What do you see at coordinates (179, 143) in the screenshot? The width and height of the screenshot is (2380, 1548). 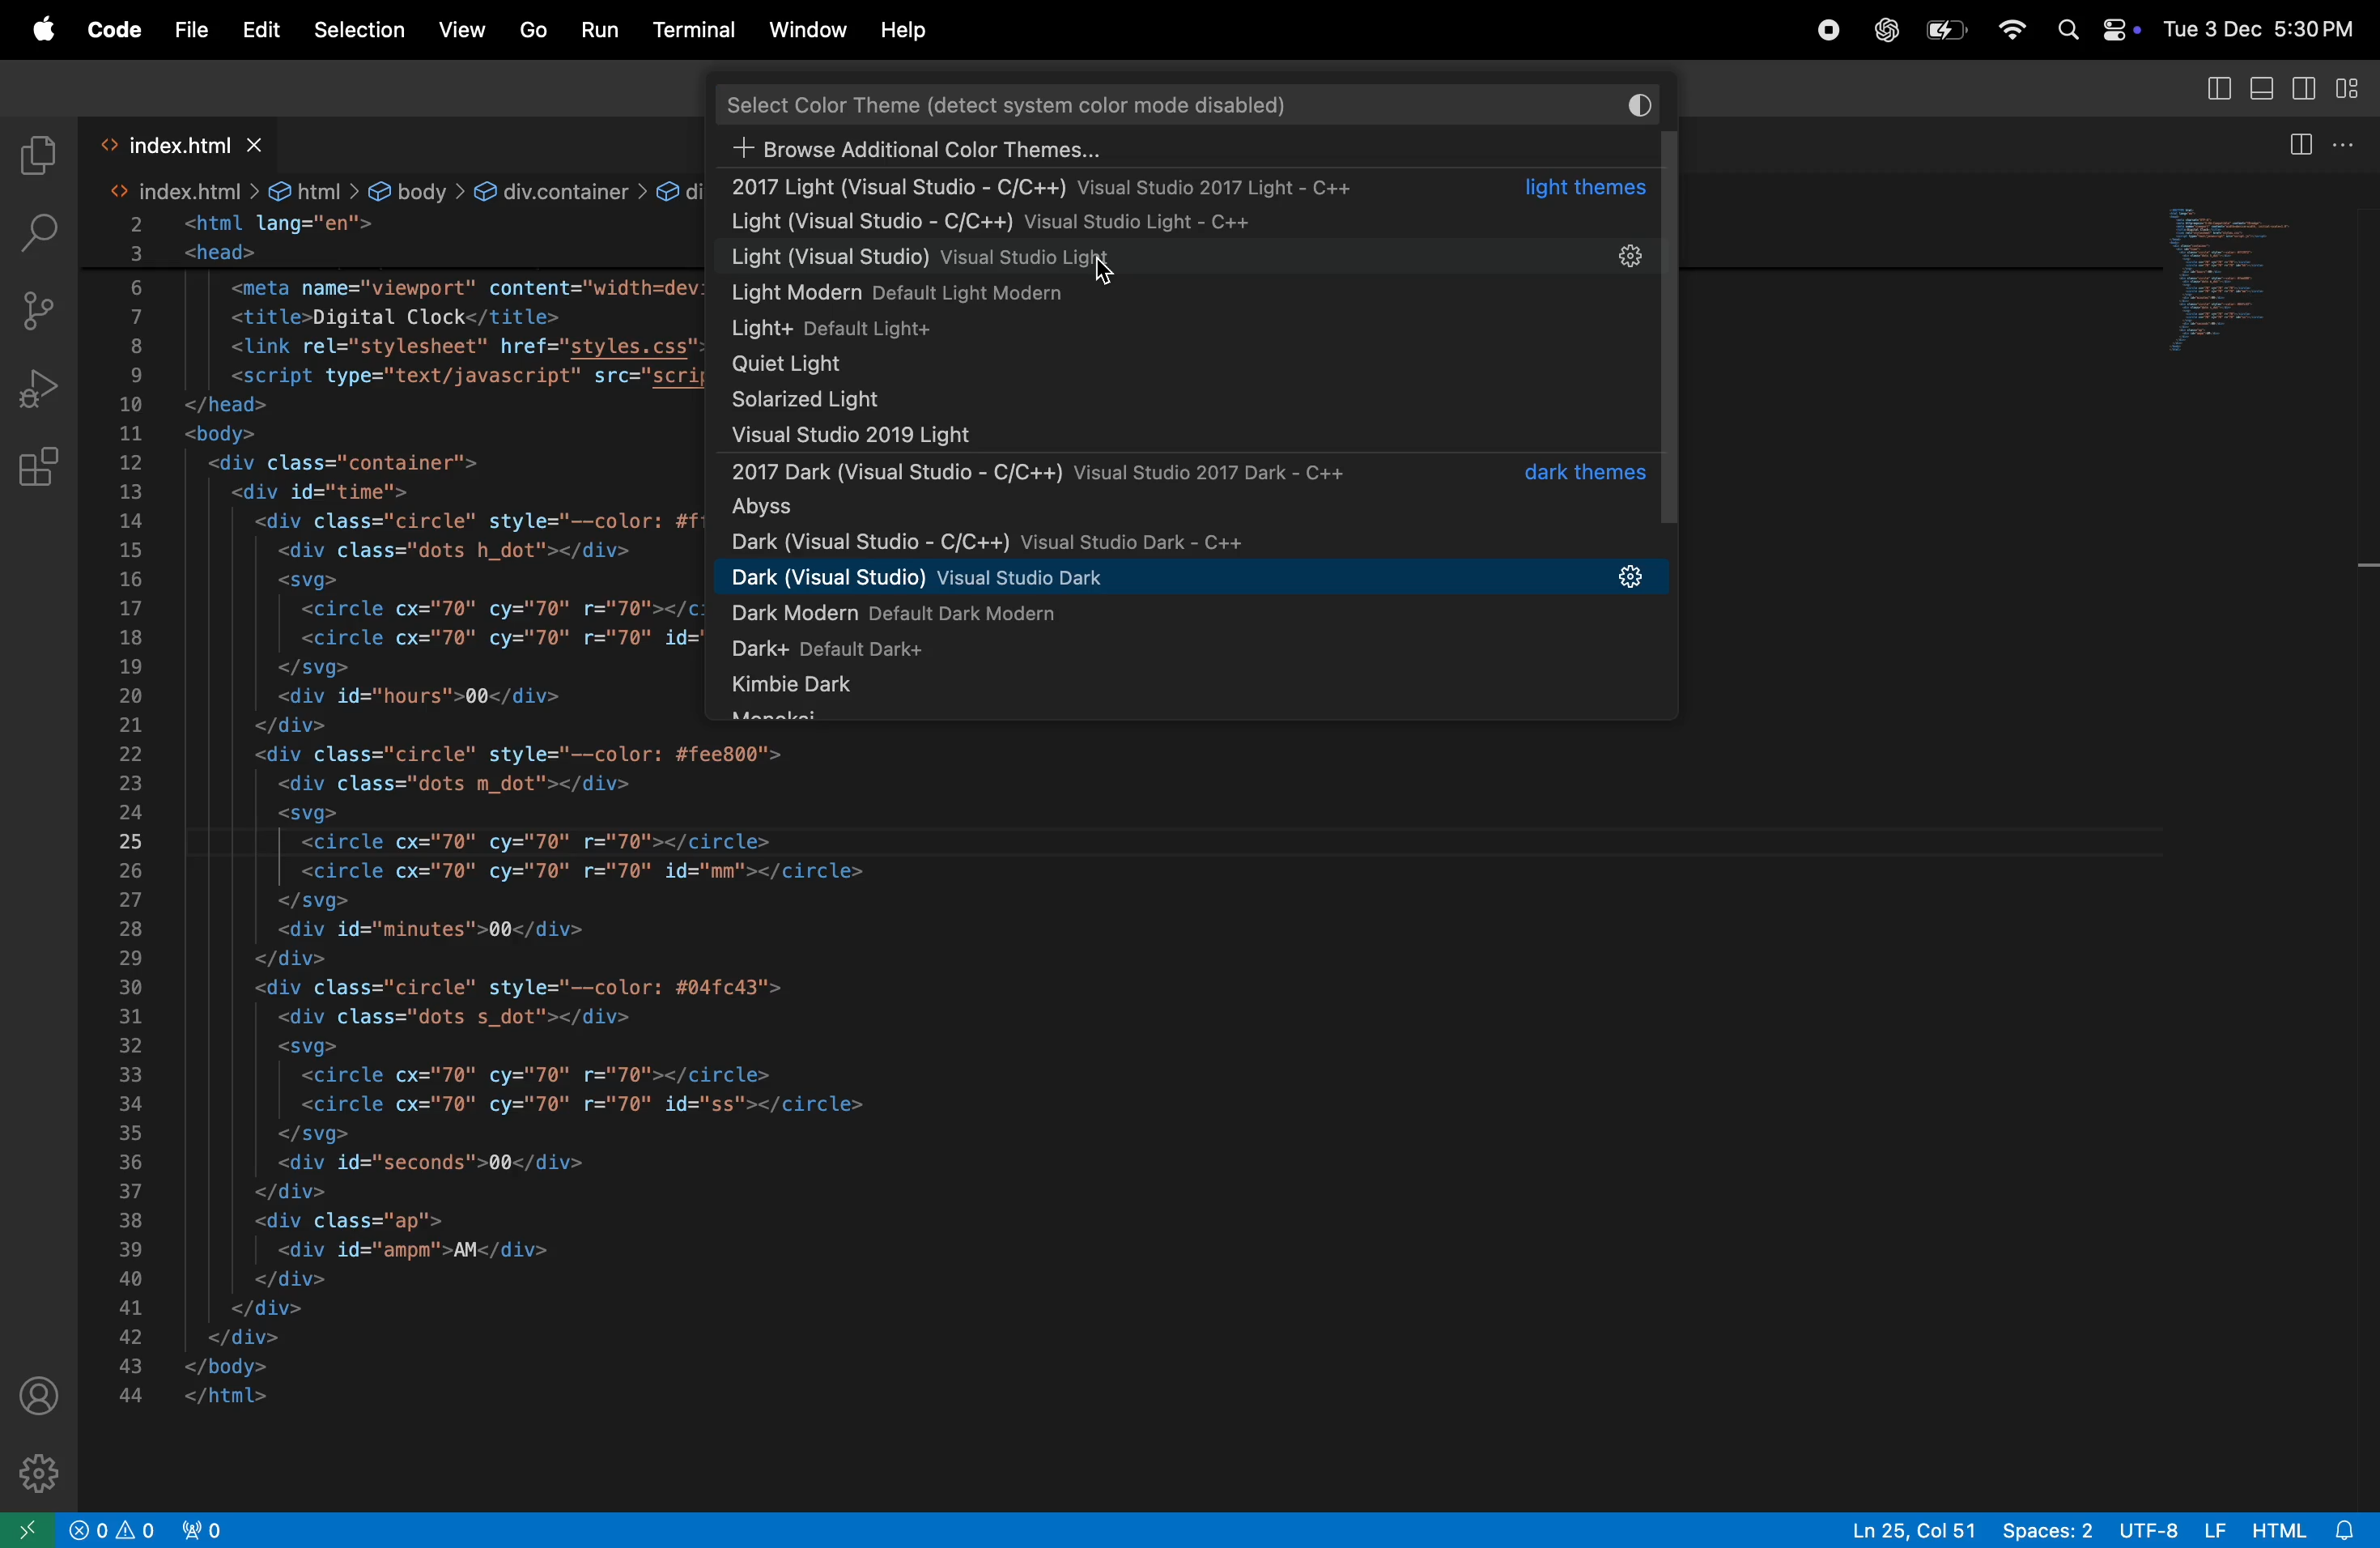 I see `index.html` at bounding box center [179, 143].